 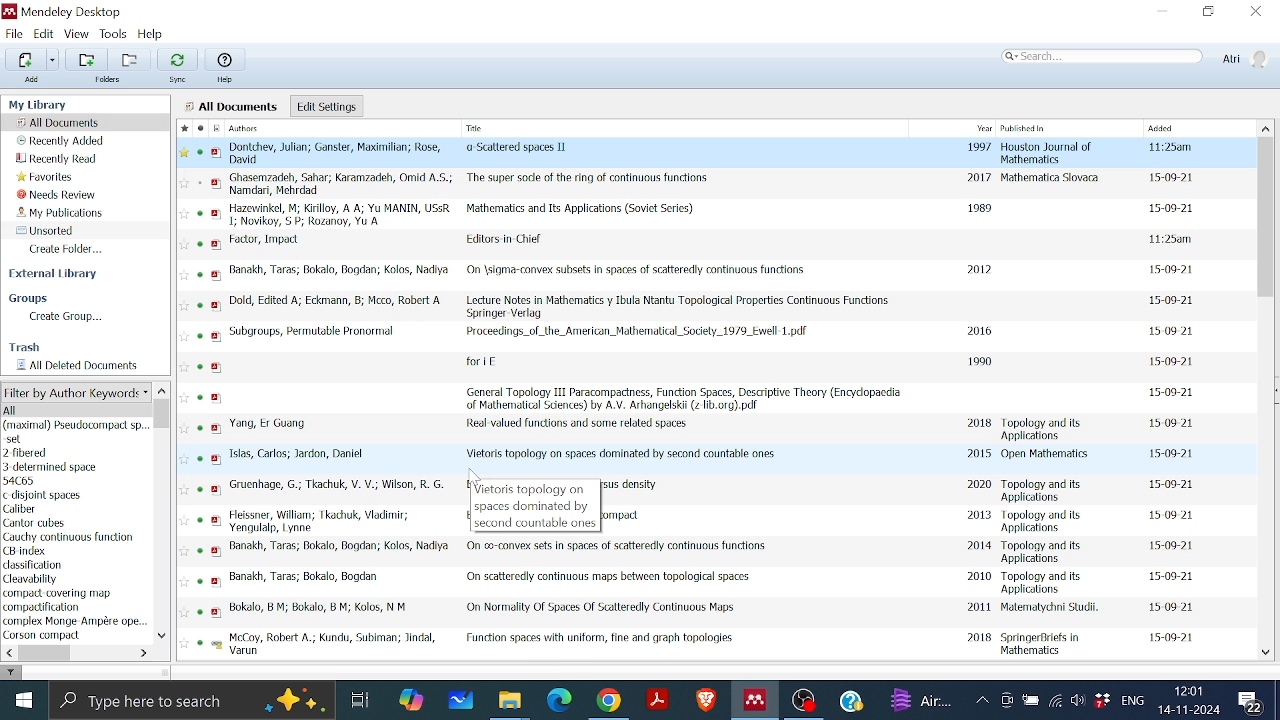 What do you see at coordinates (107, 81) in the screenshot?
I see `Folders` at bounding box center [107, 81].